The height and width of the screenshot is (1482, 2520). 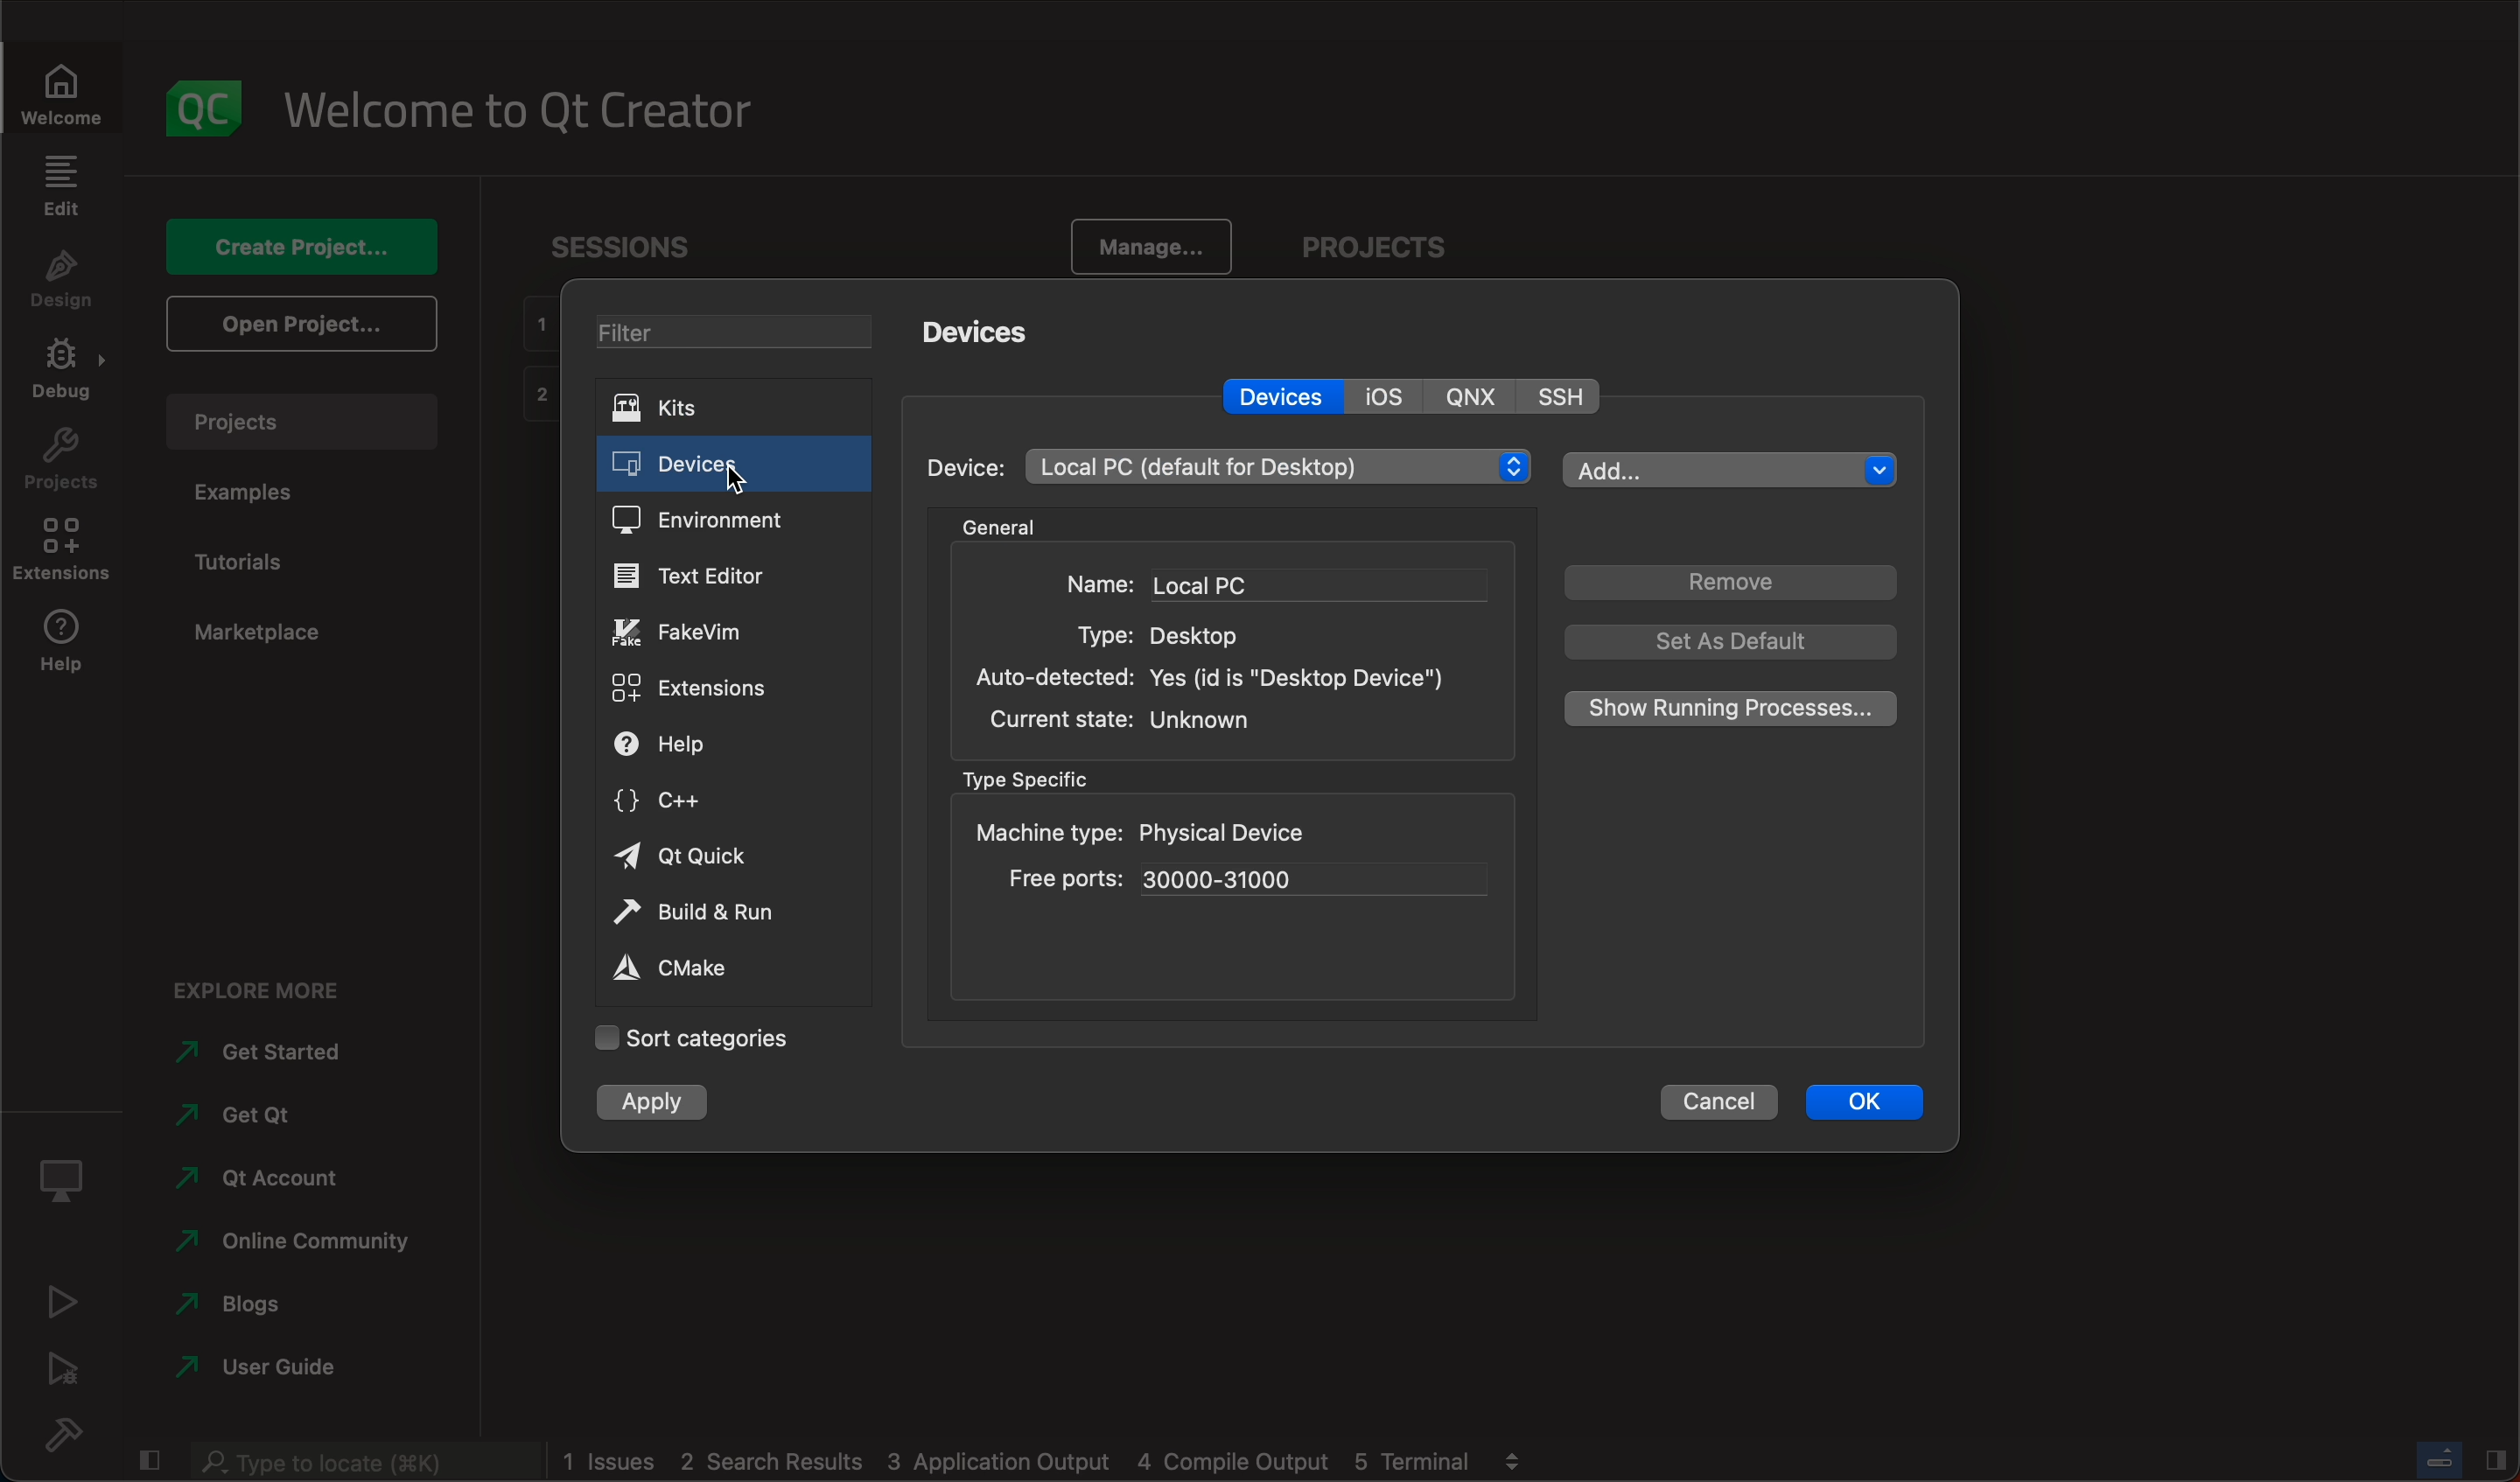 I want to click on C++, so click(x=705, y=803).